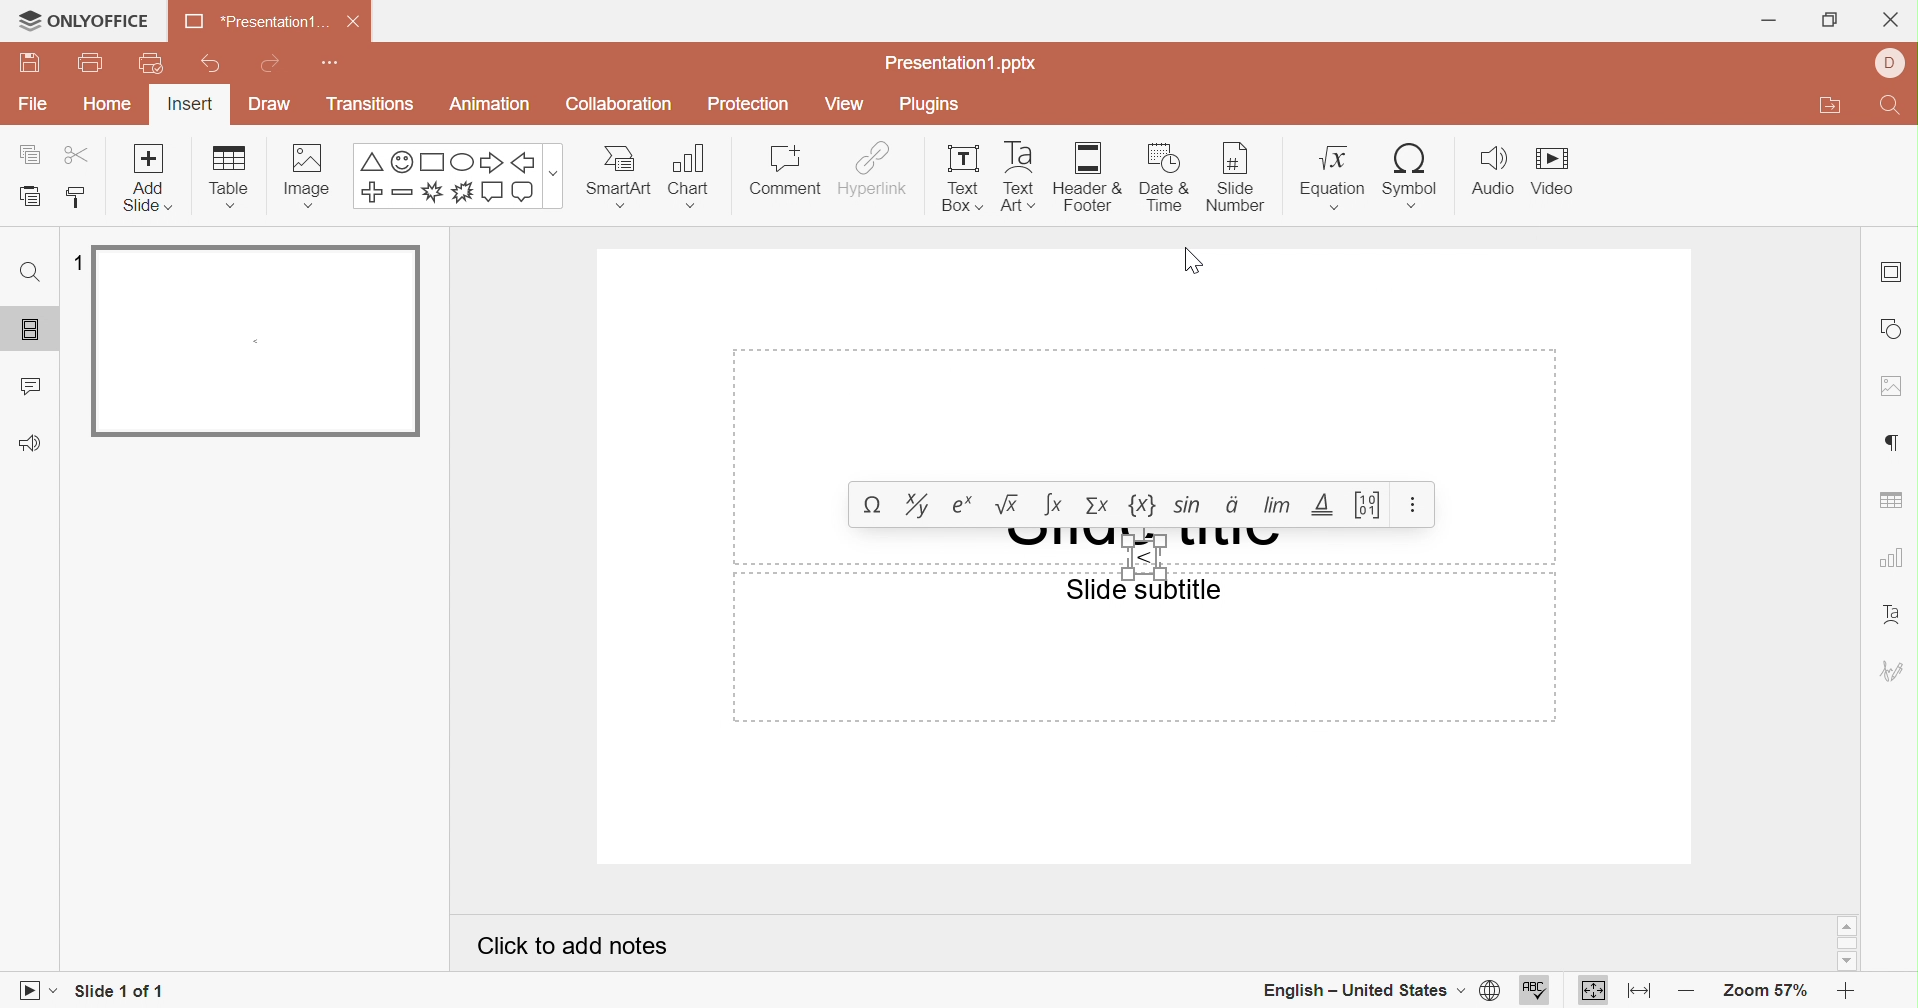 The height and width of the screenshot is (1008, 1918). I want to click on Zoom out, so click(1686, 987).